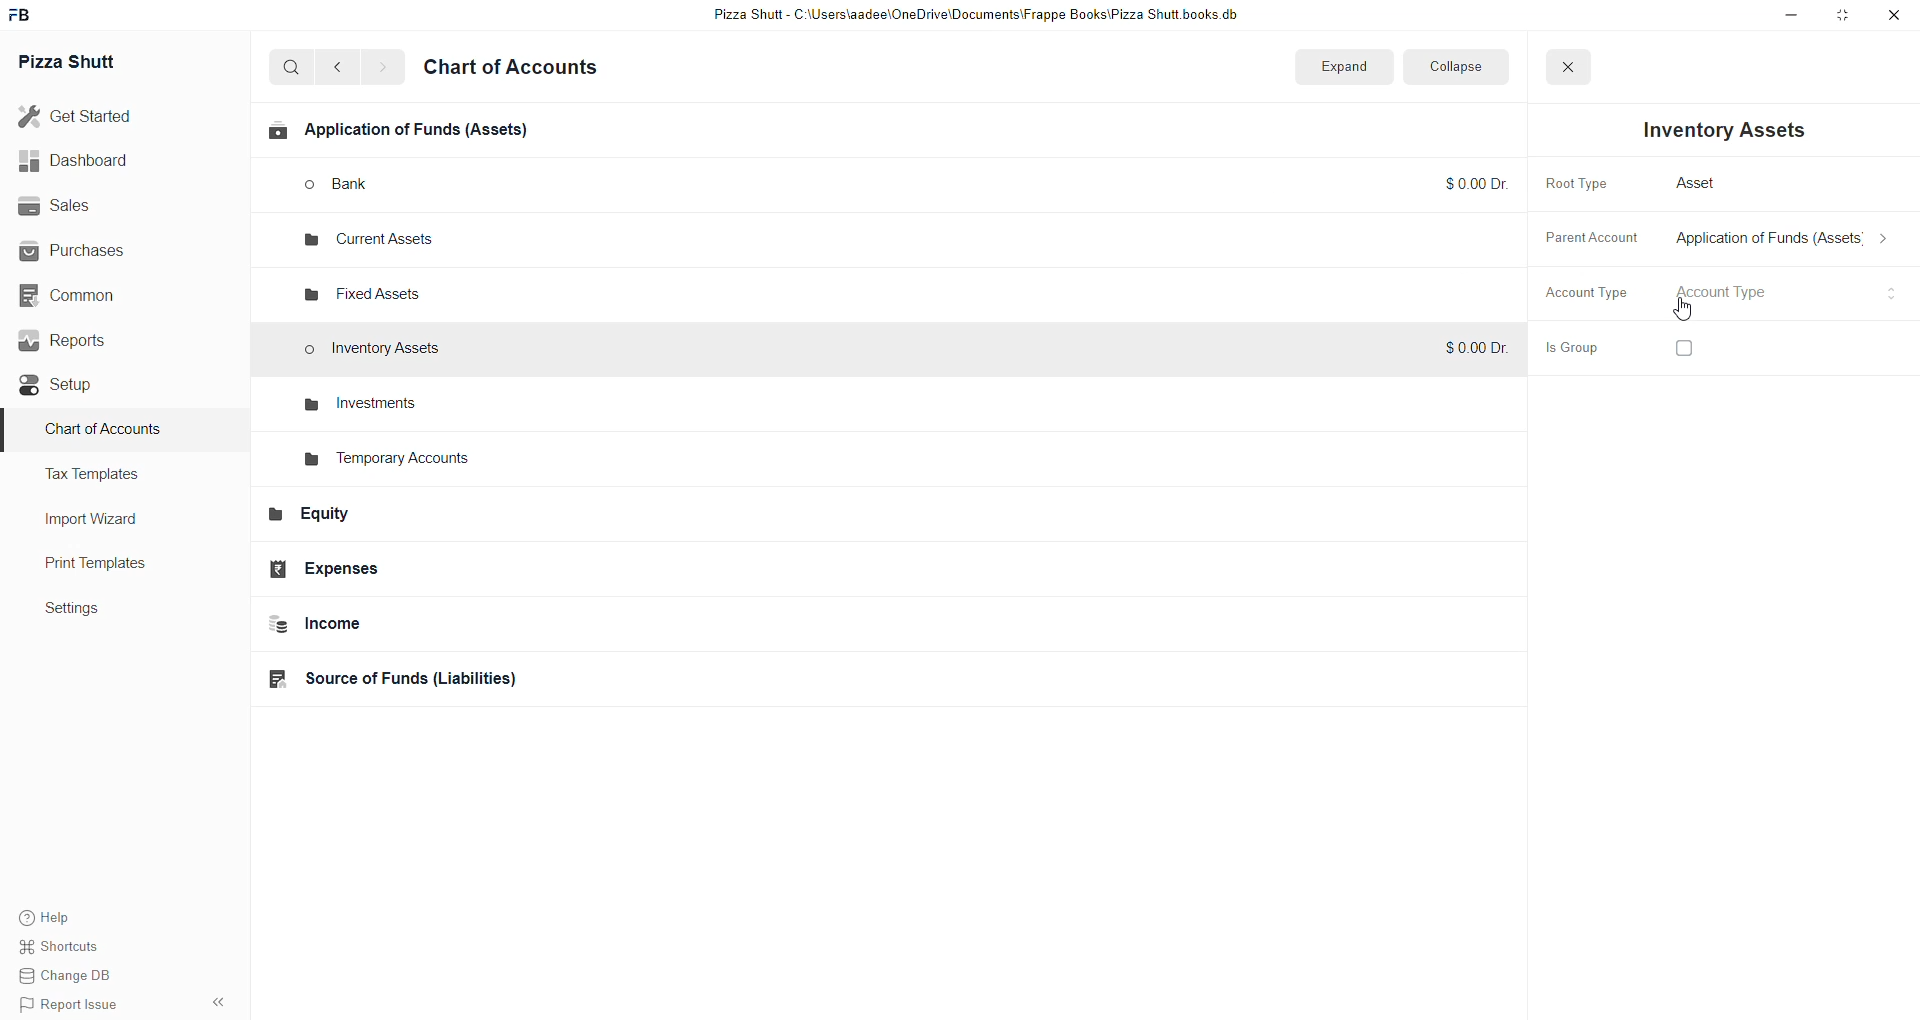  I want to click on Frappe Book Logo, so click(29, 15).